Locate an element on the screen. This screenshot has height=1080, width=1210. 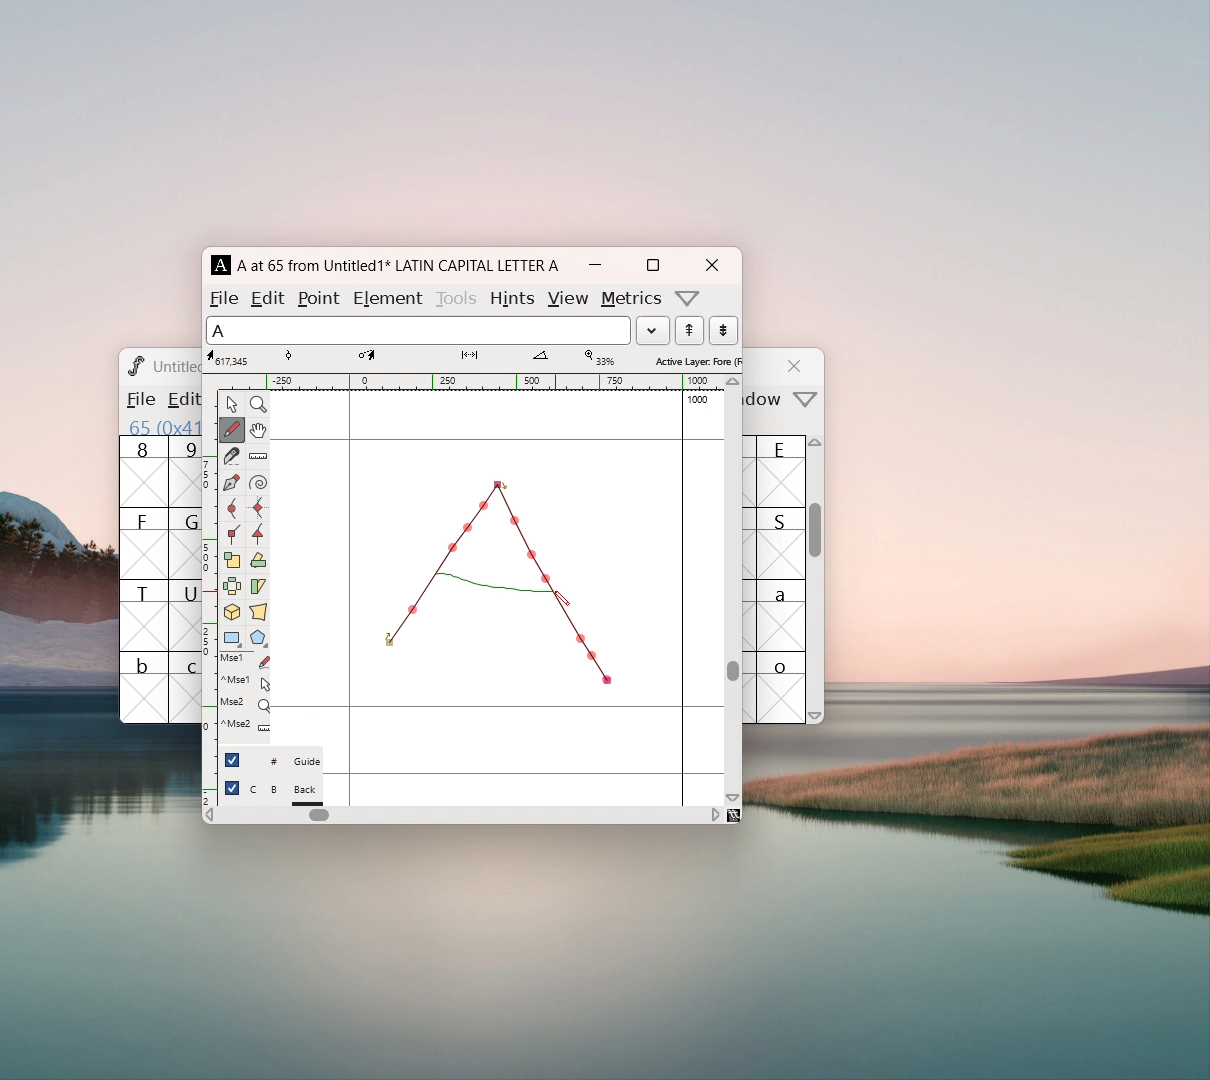
show the next word in the wordlist is located at coordinates (689, 332).